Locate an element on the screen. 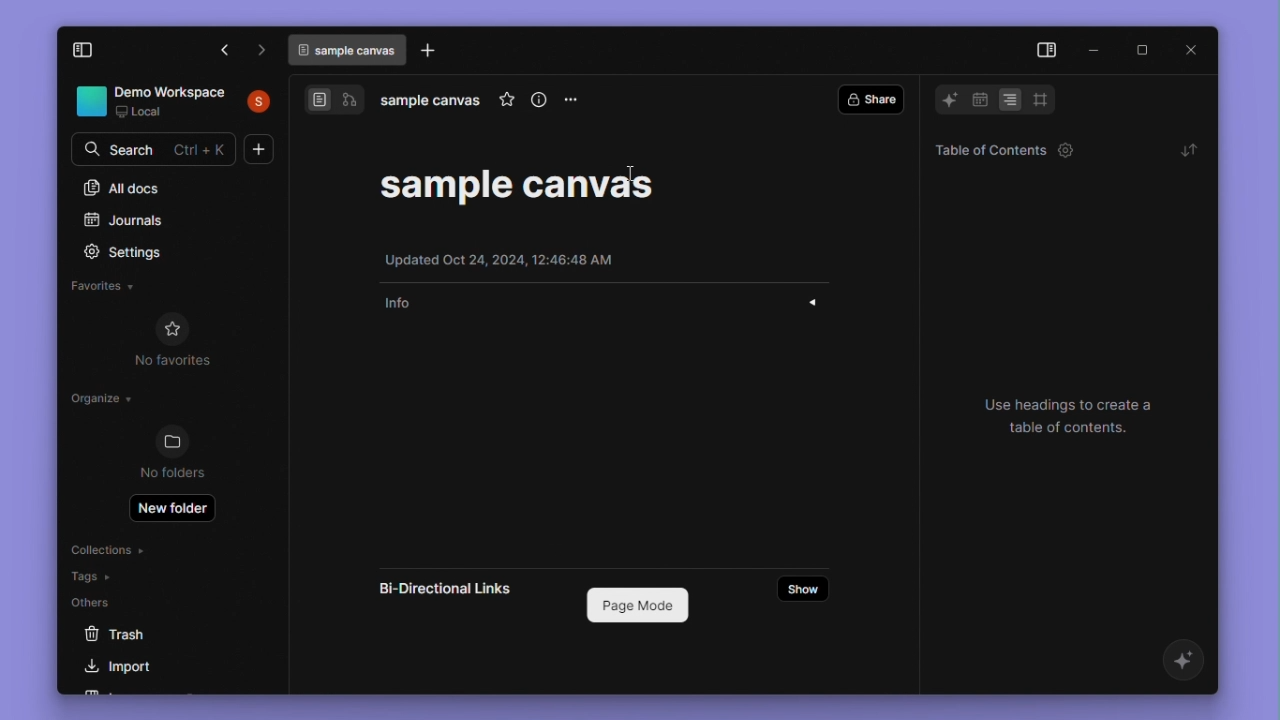 Image resolution: width=1280 pixels, height=720 pixels. import is located at coordinates (127, 669).